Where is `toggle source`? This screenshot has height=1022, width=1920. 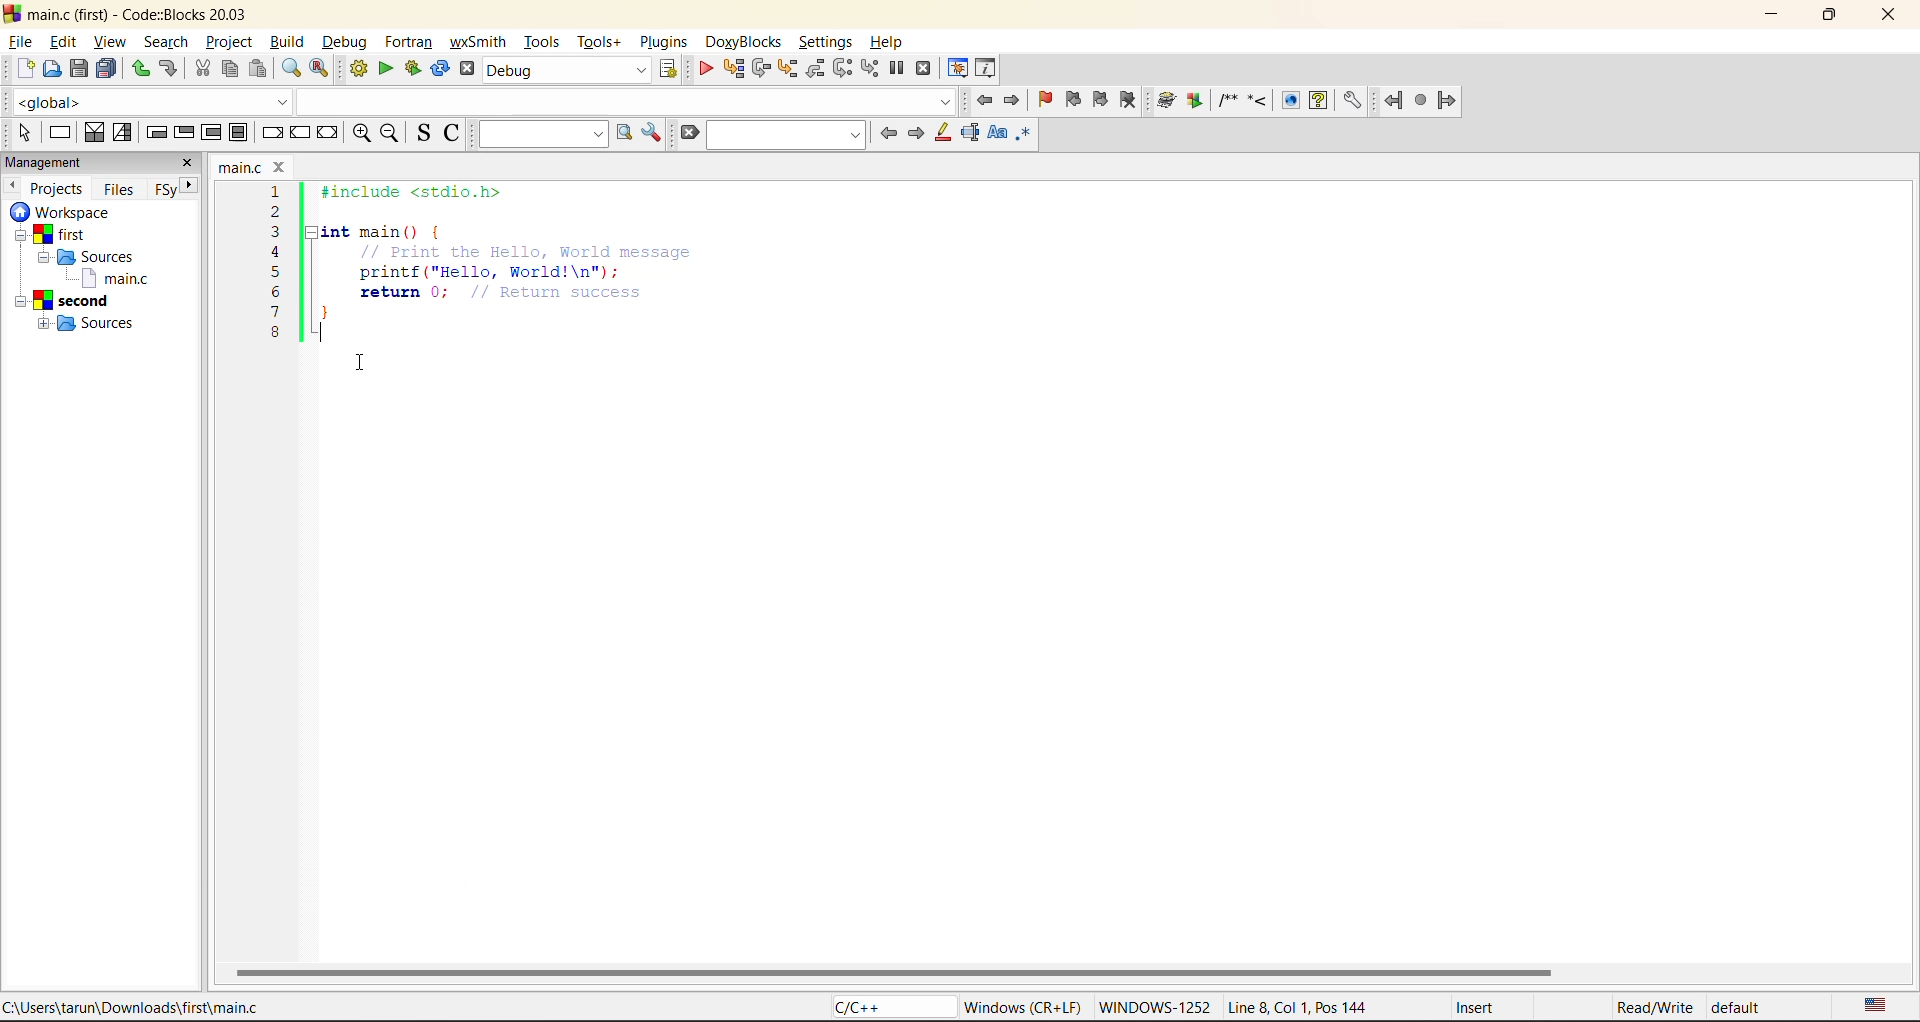 toggle source is located at coordinates (420, 133).